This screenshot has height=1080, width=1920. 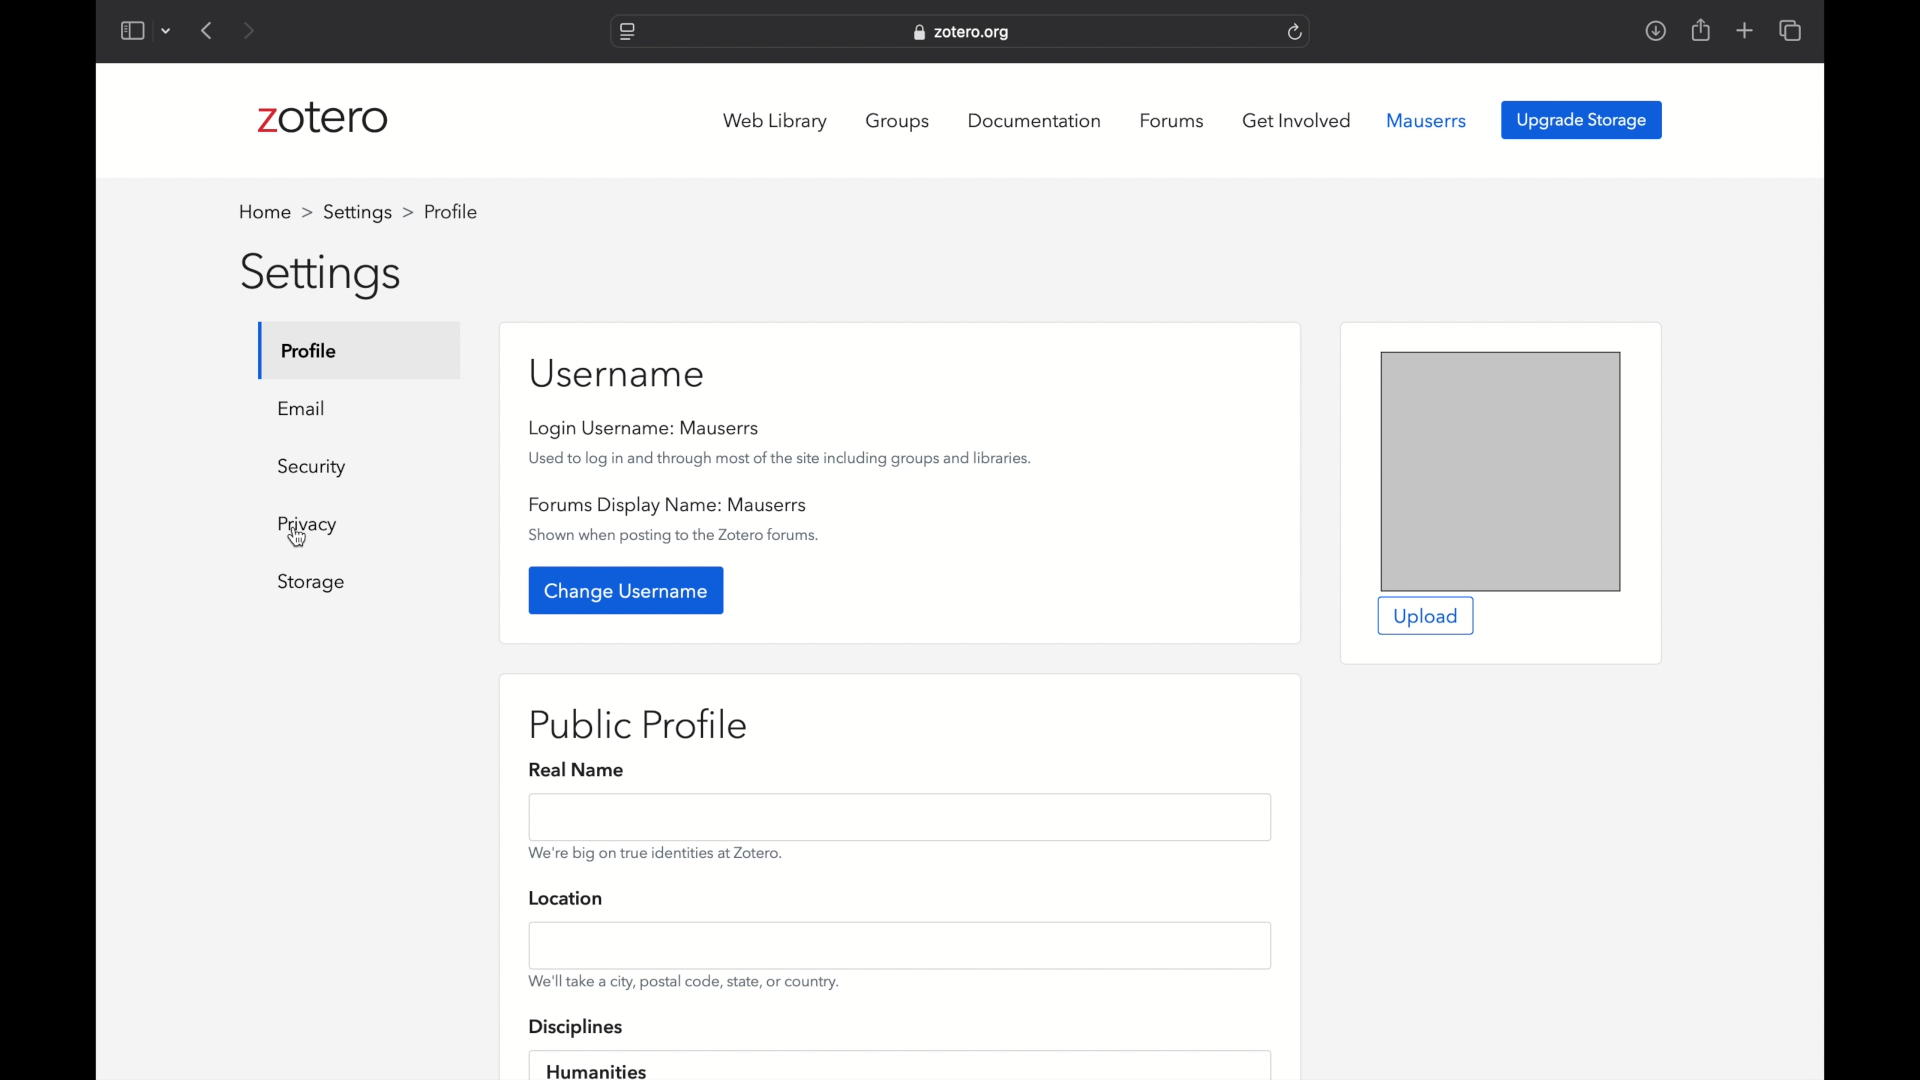 What do you see at coordinates (781, 460) in the screenshot?
I see `used to dig in and through most of the site including groups and libraries` at bounding box center [781, 460].